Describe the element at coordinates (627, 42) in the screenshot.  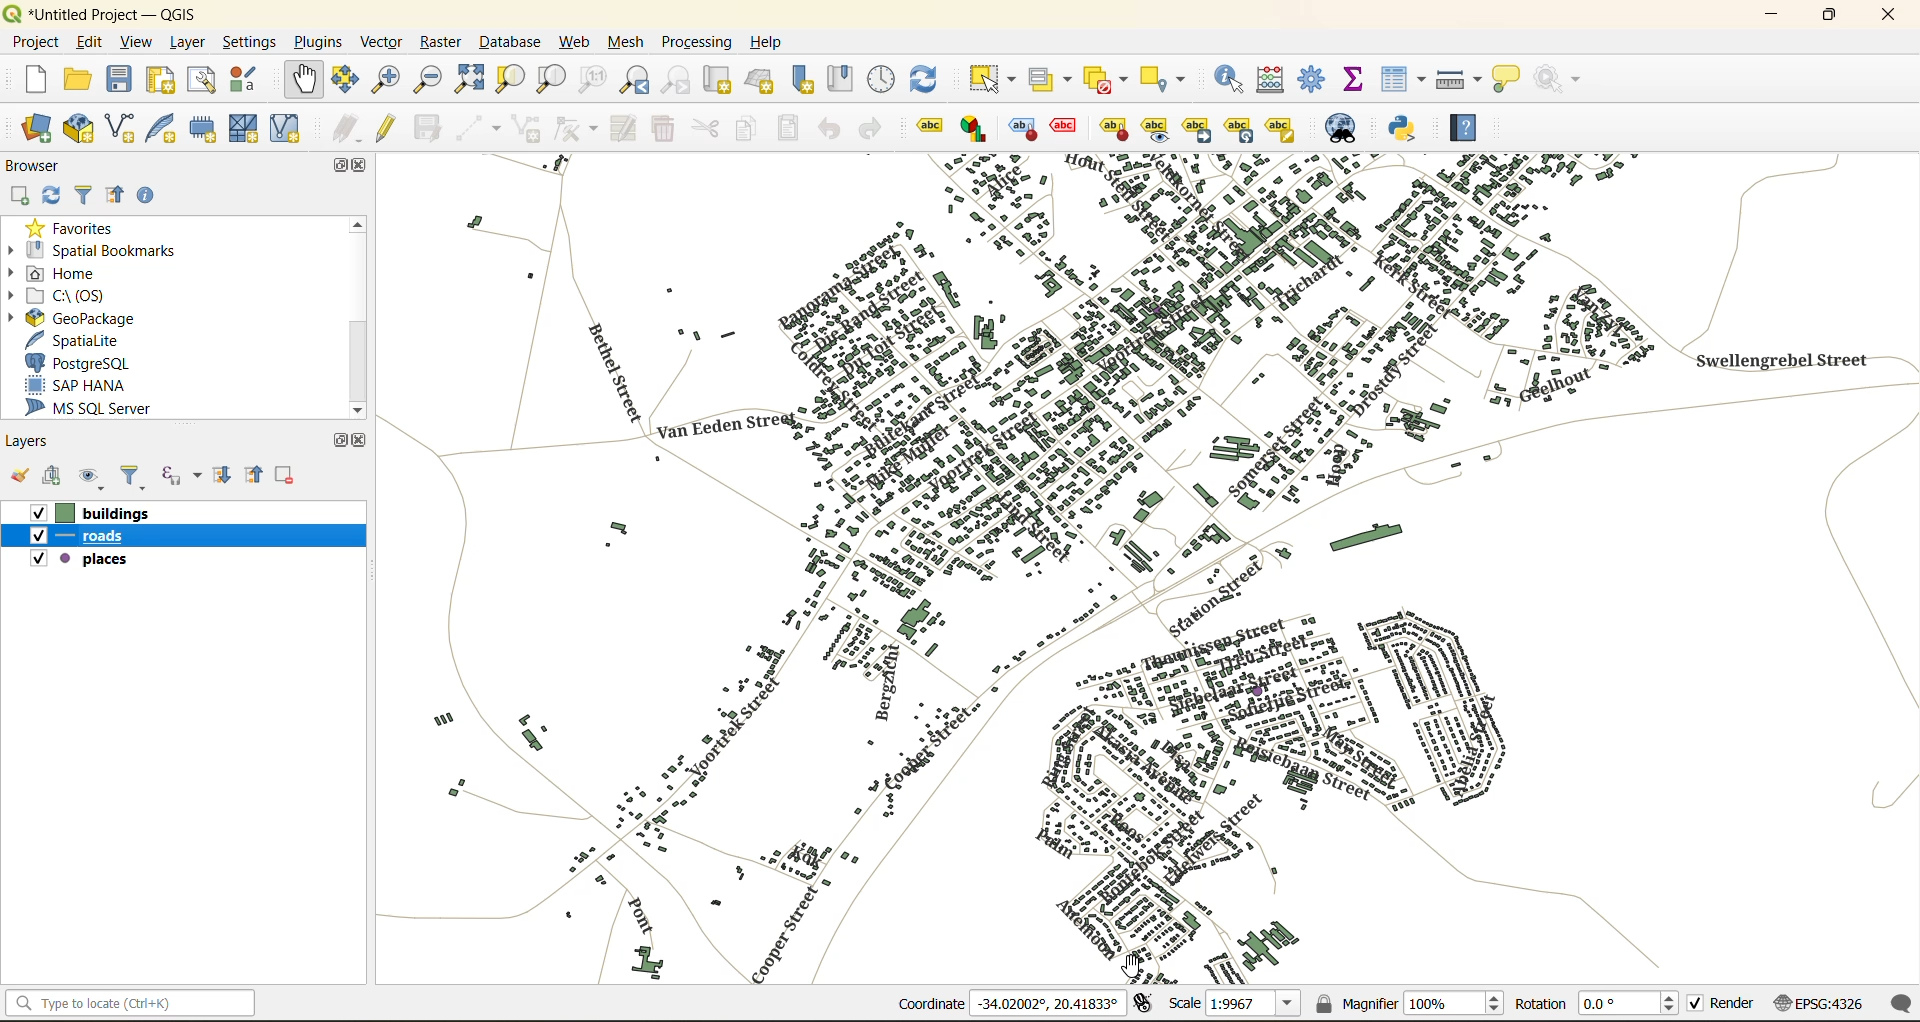
I see `mesh` at that location.